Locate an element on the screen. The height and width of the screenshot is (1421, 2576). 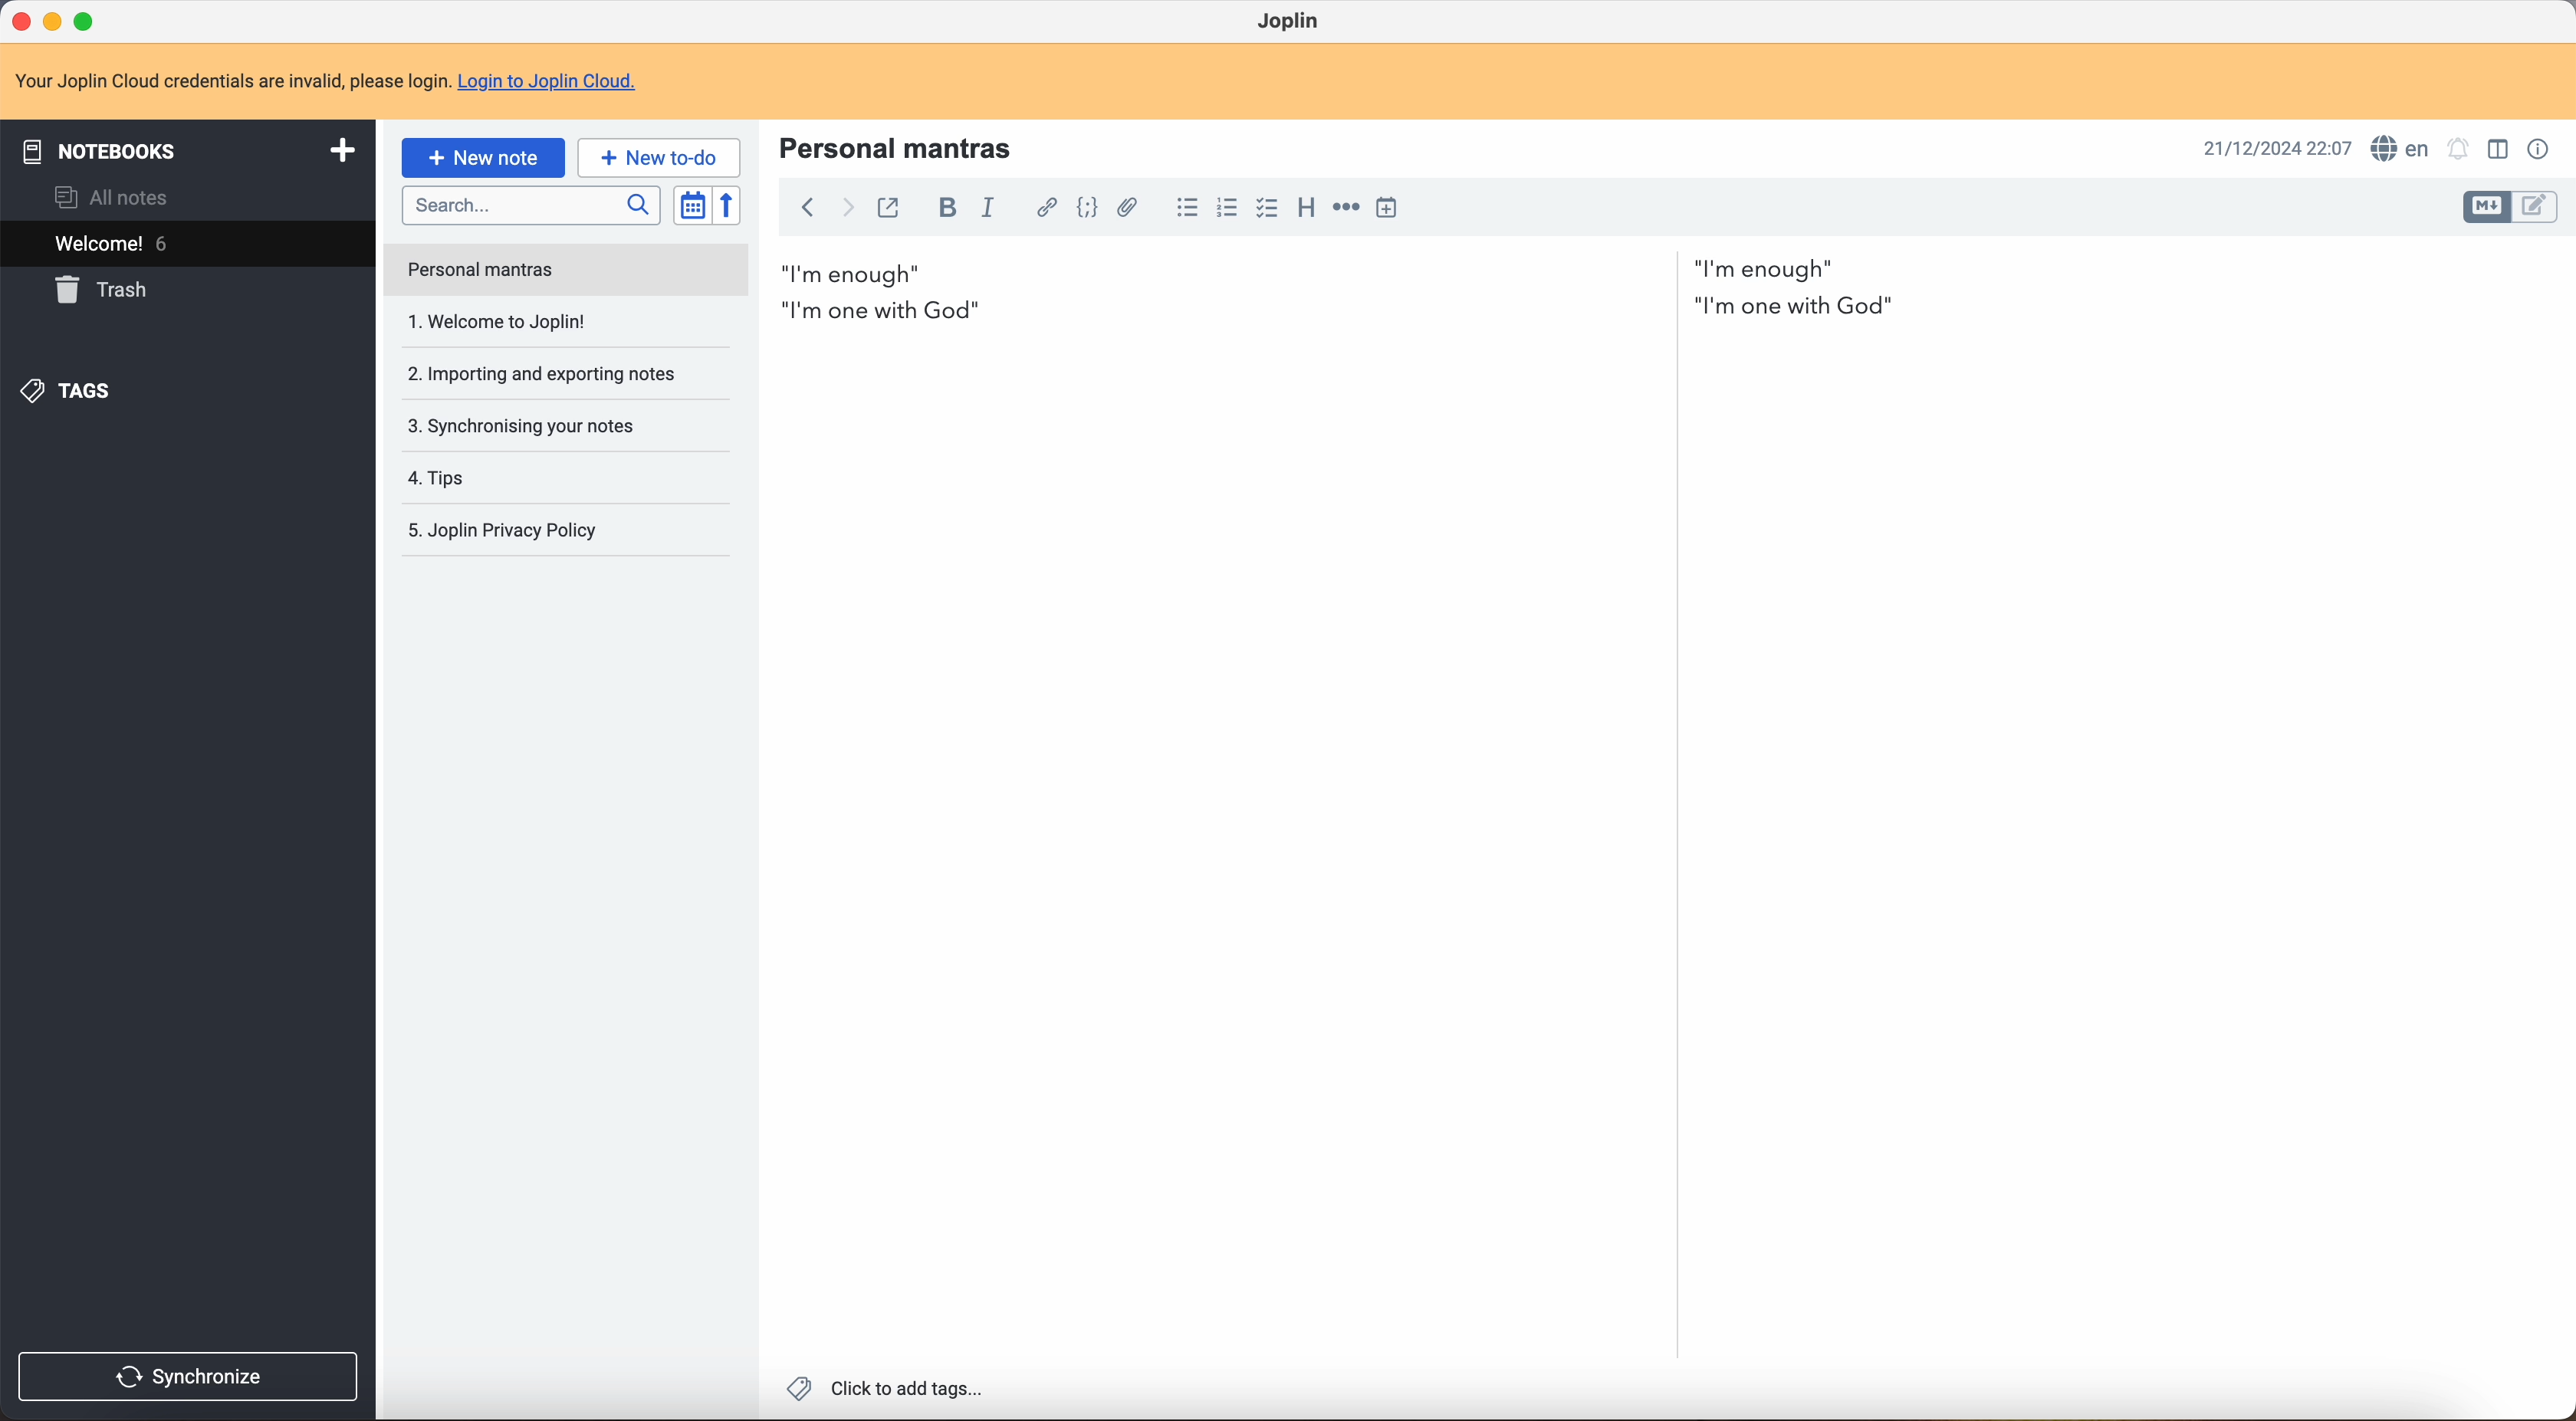
click to add tags is located at coordinates (882, 1391).